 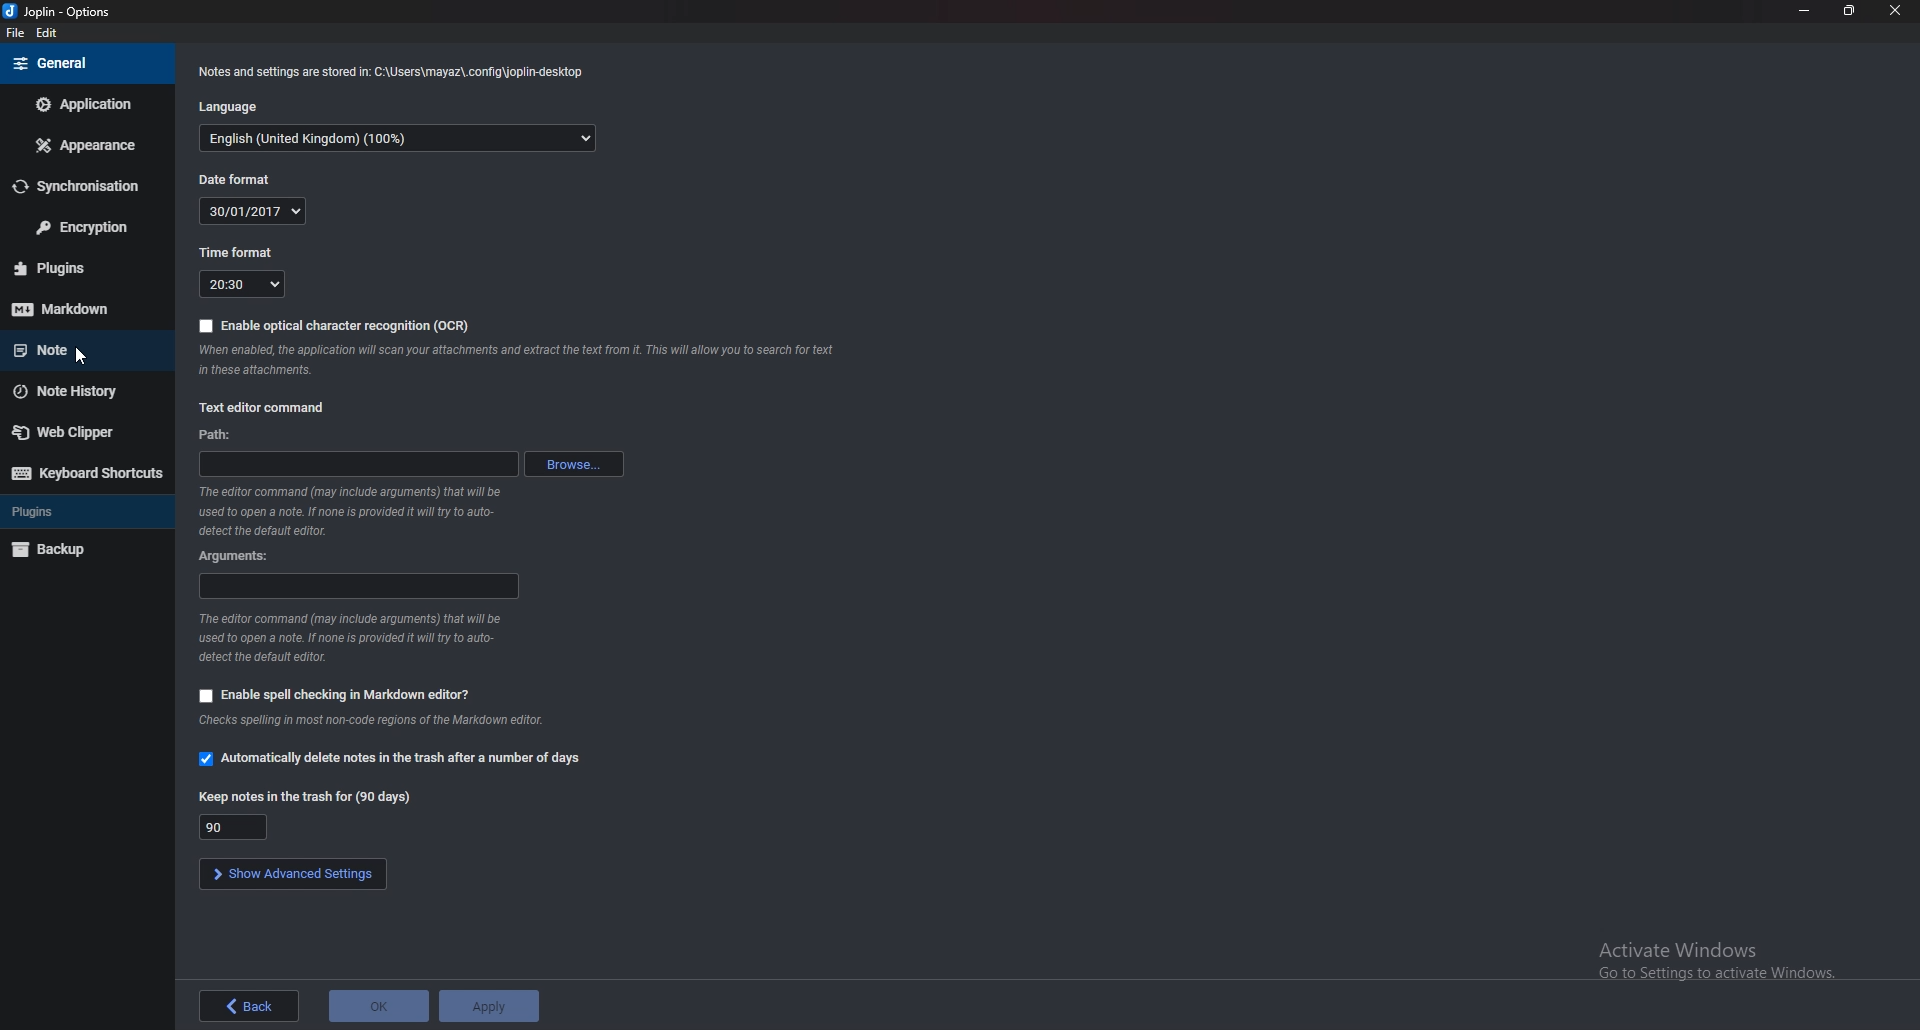 I want to click on mark down, so click(x=82, y=309).